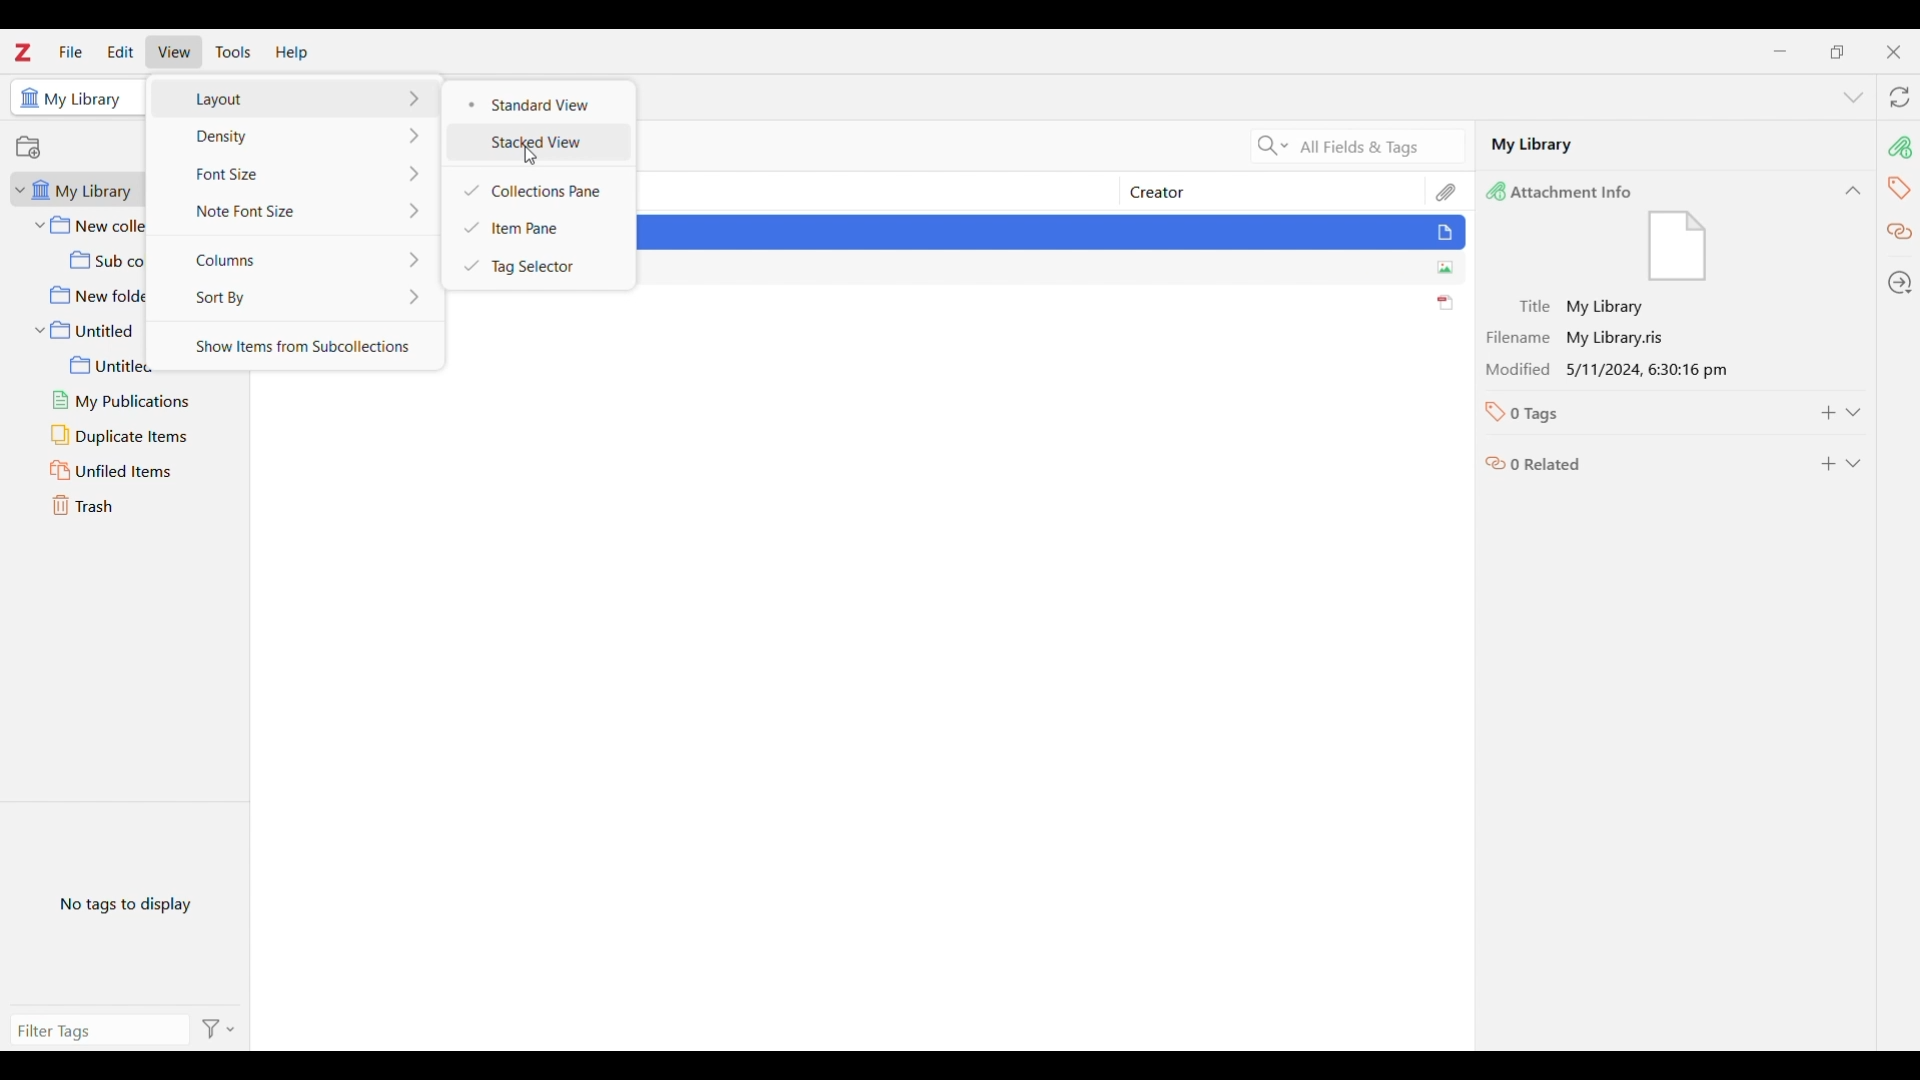 Image resolution: width=1920 pixels, height=1080 pixels. What do you see at coordinates (538, 227) in the screenshot?
I see `Item pane checked` at bounding box center [538, 227].